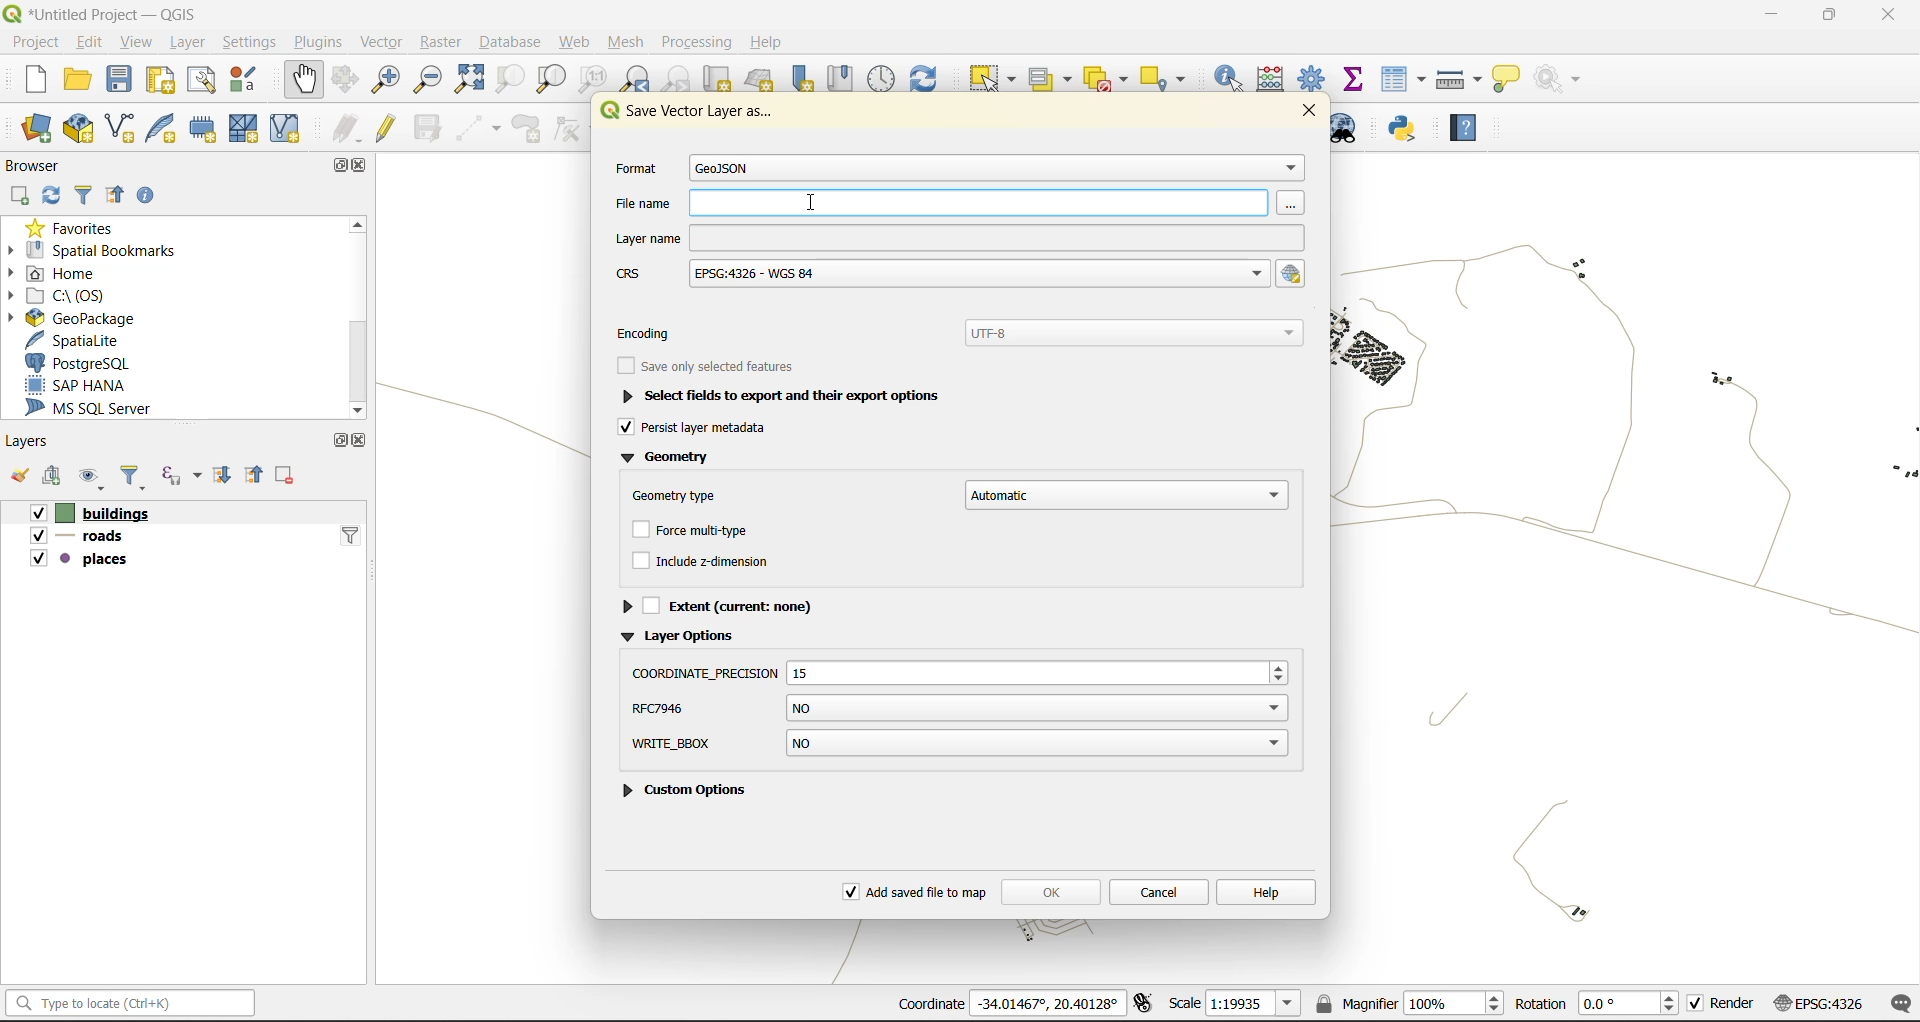 This screenshot has height=1022, width=1920. What do you see at coordinates (289, 476) in the screenshot?
I see `remove` at bounding box center [289, 476].